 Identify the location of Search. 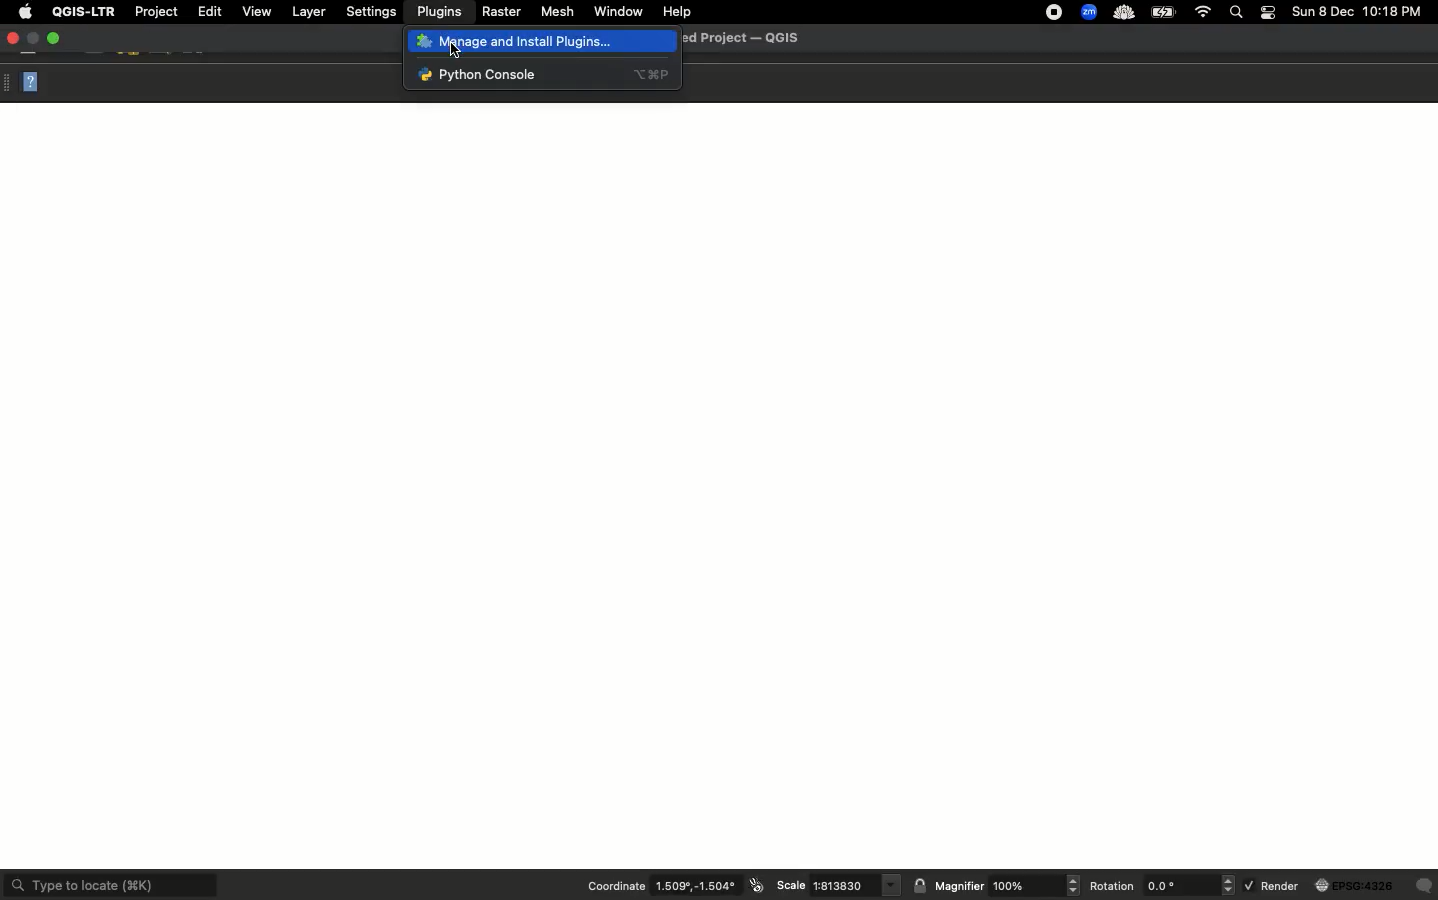
(1238, 12).